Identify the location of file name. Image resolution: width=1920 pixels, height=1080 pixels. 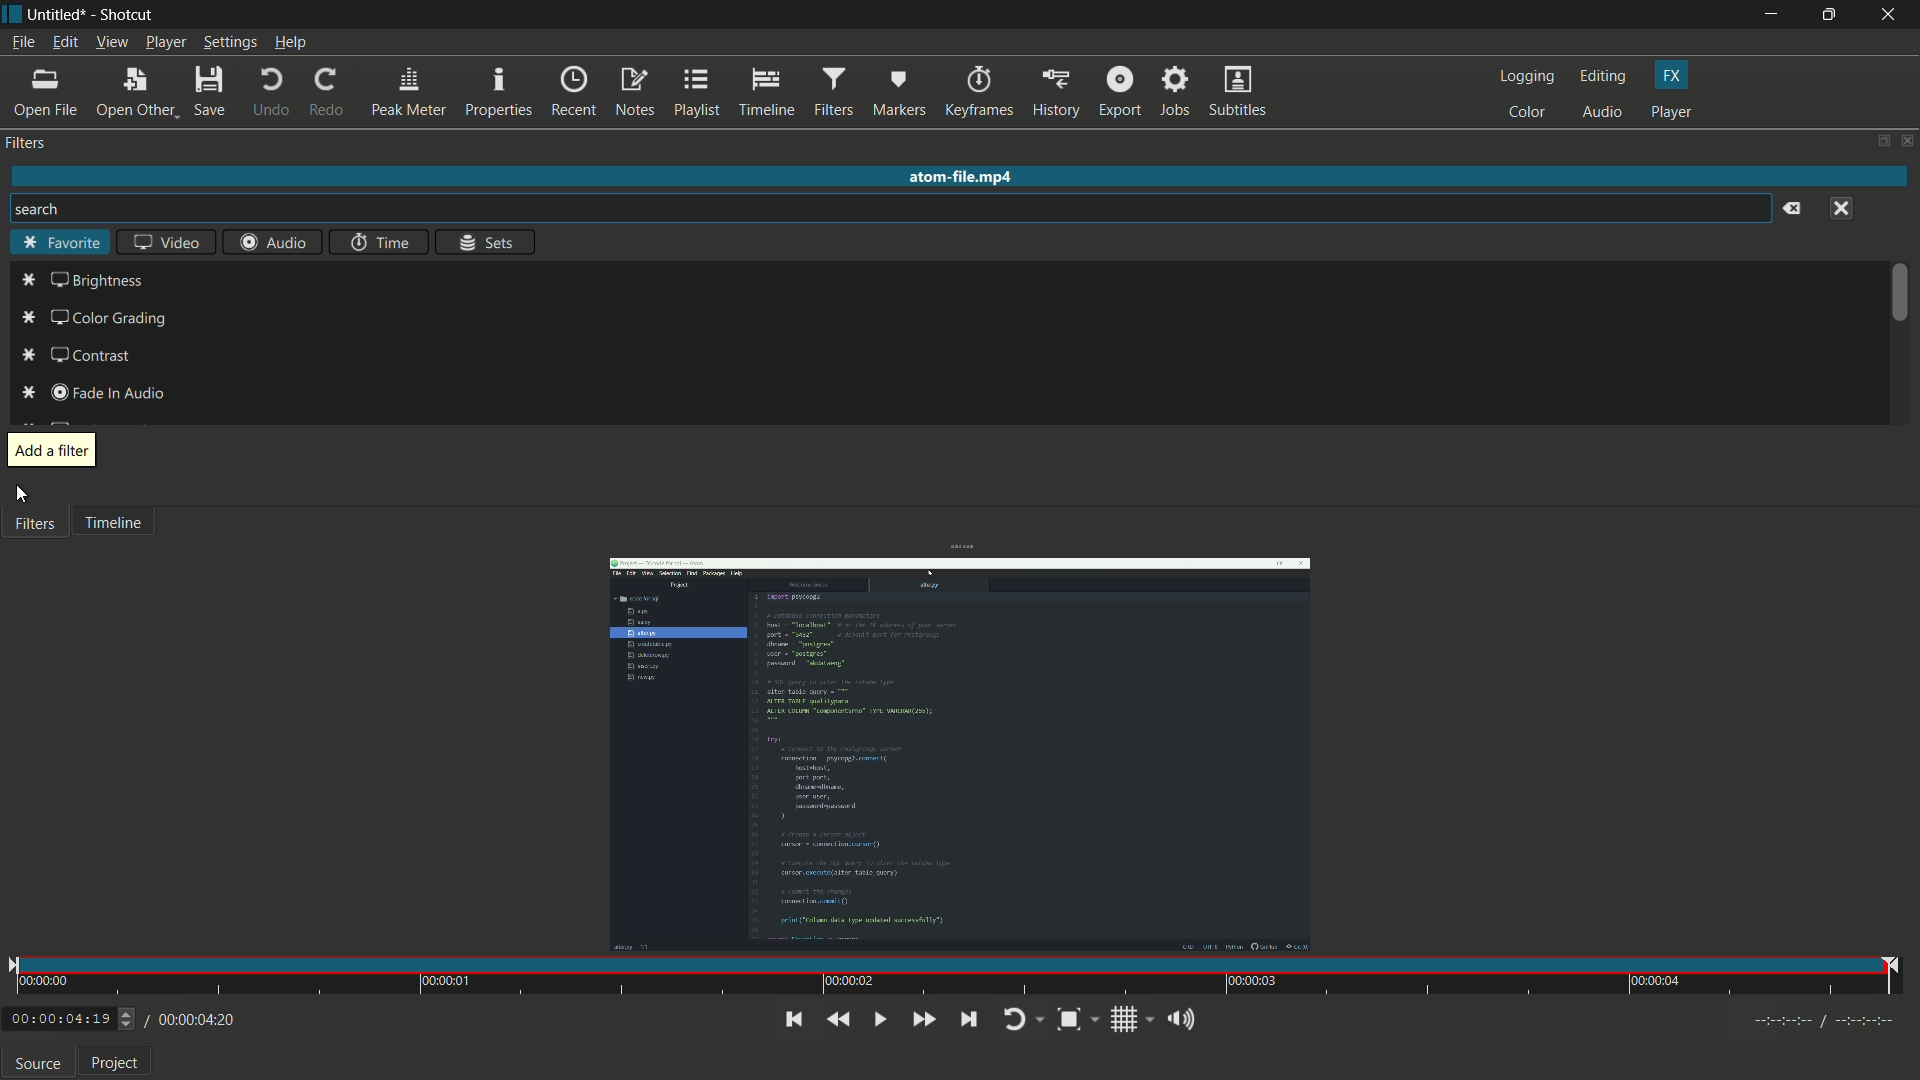
(53, 16).